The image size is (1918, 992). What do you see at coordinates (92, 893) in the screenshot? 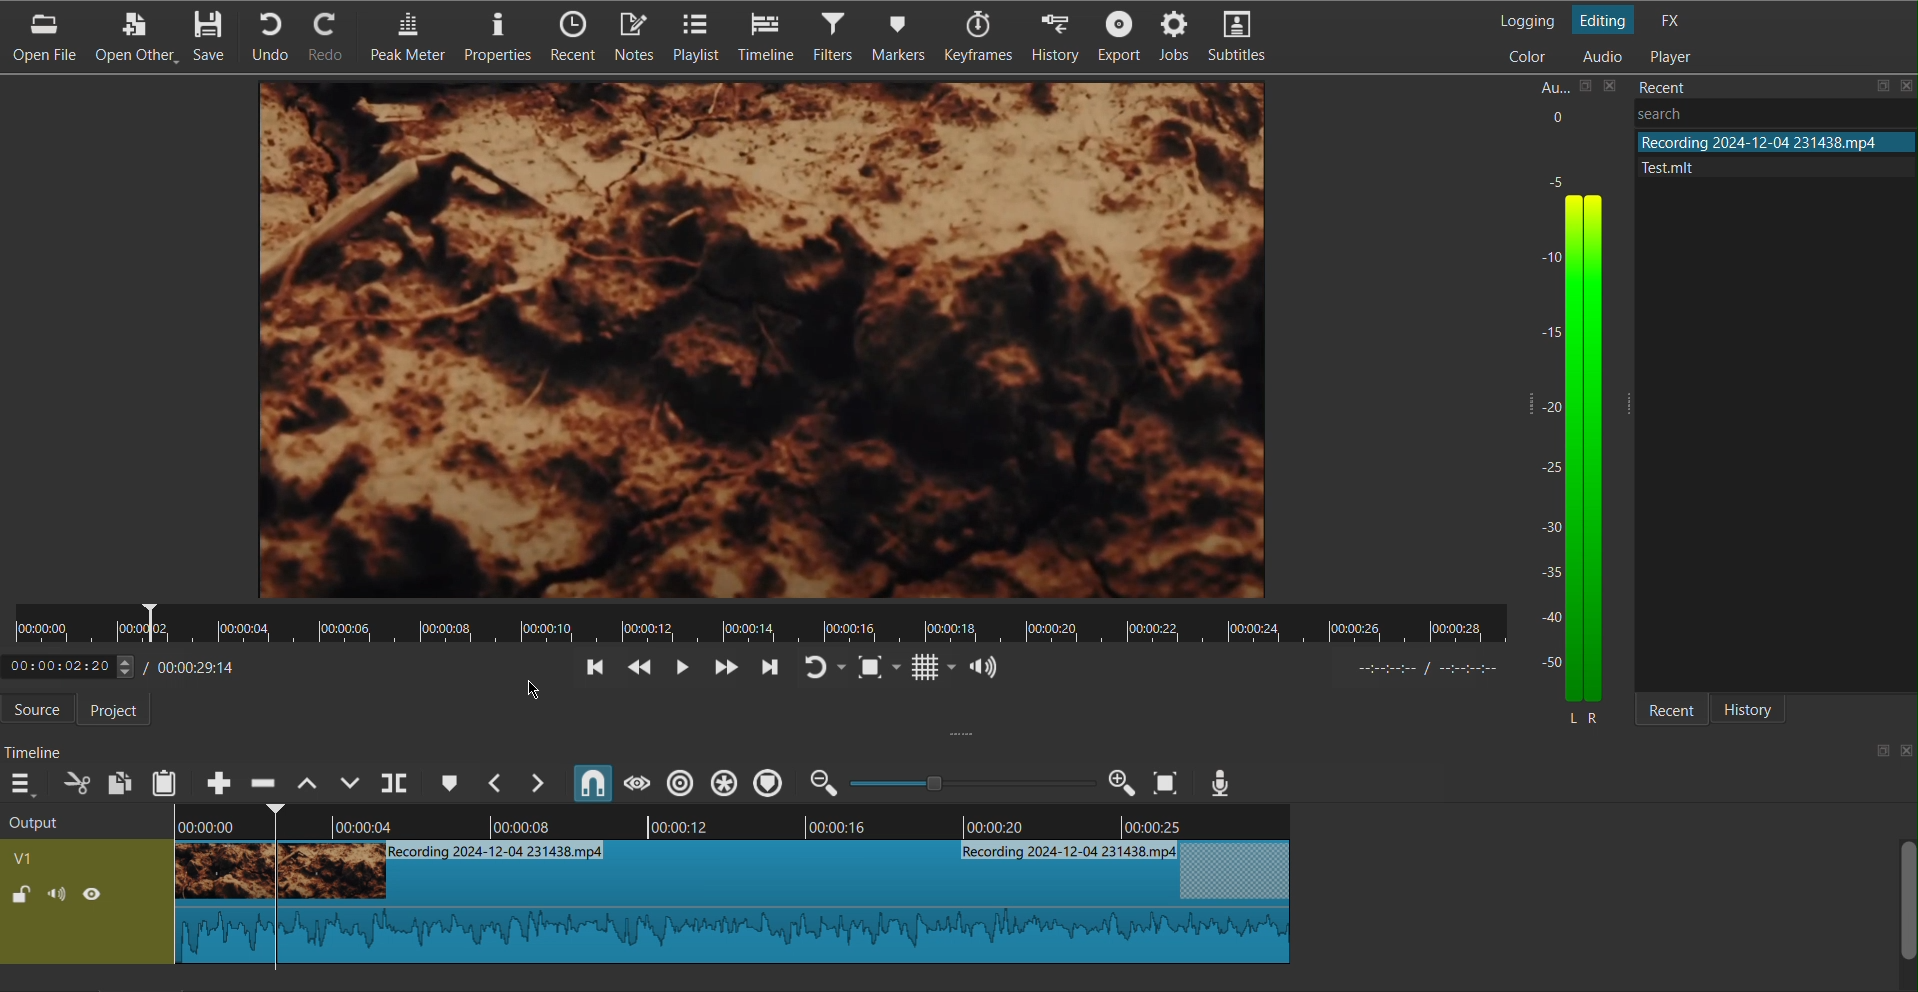
I see `(un)hide` at bounding box center [92, 893].